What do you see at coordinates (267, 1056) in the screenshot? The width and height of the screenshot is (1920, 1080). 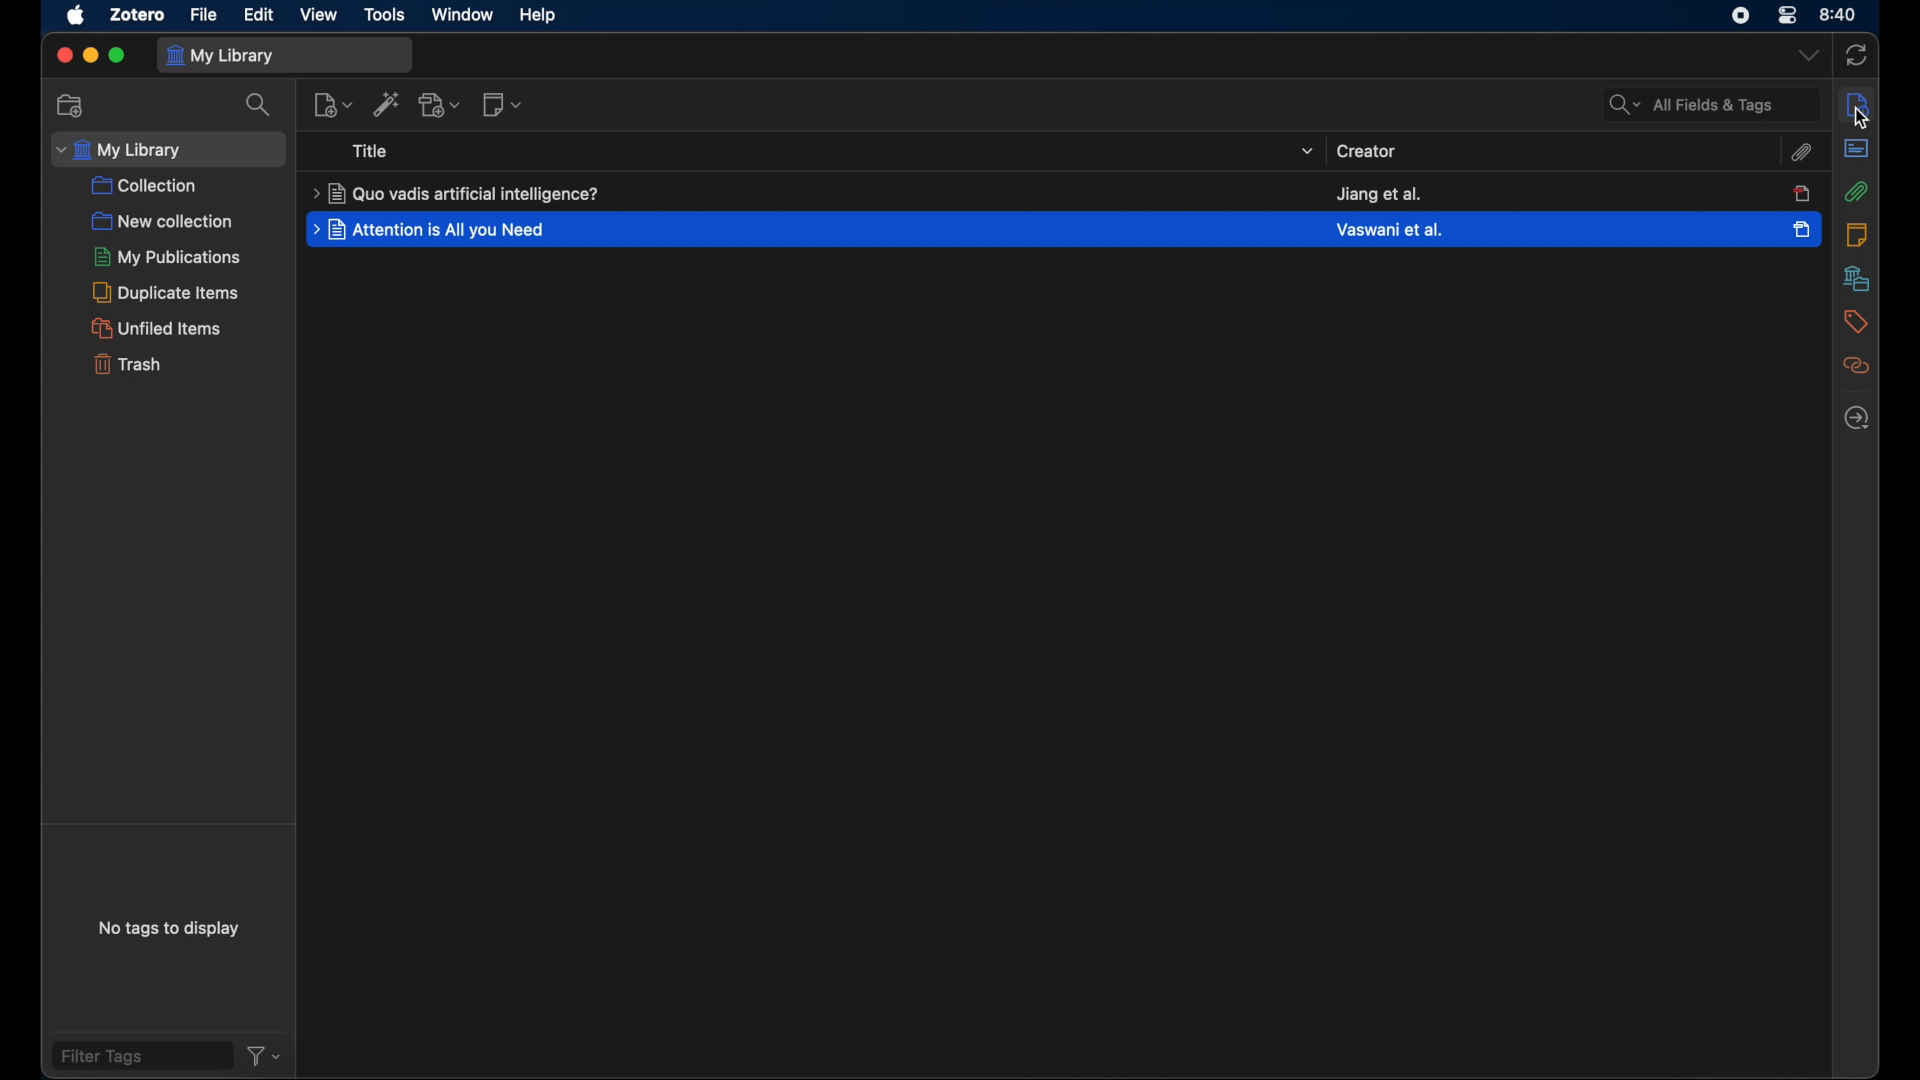 I see `filter dropdown` at bounding box center [267, 1056].